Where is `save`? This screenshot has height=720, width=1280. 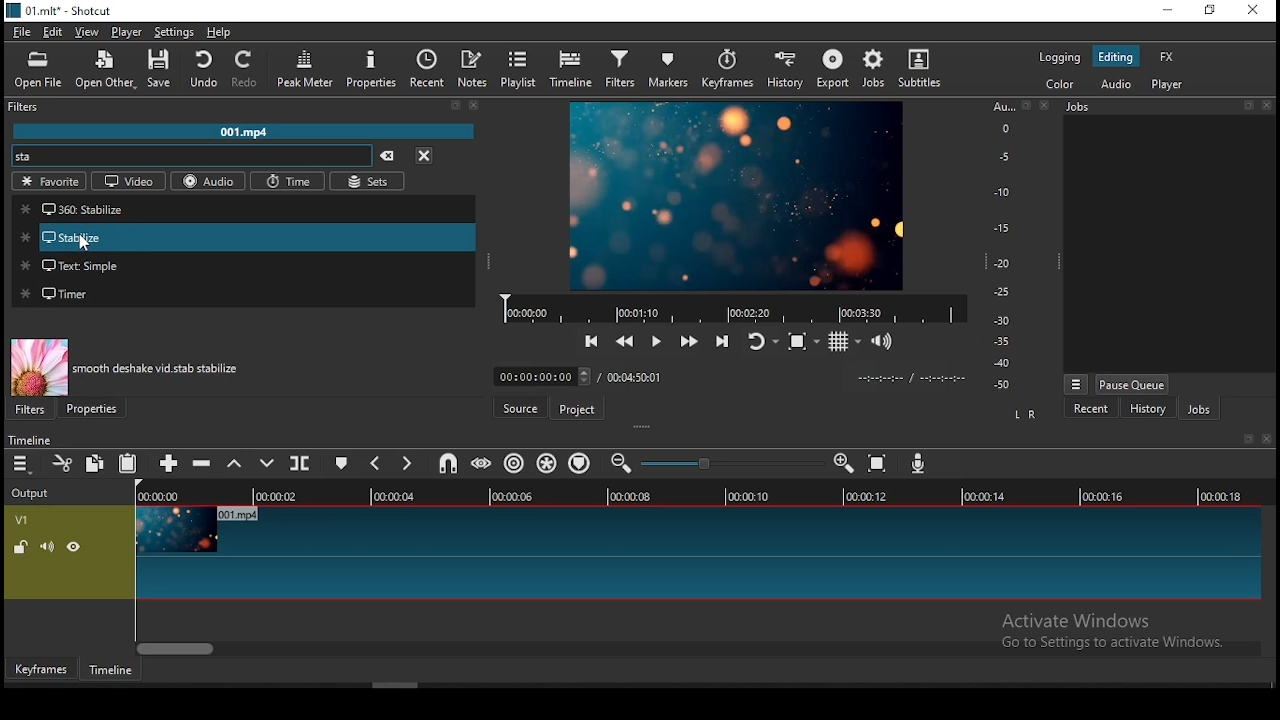 save is located at coordinates (163, 67).